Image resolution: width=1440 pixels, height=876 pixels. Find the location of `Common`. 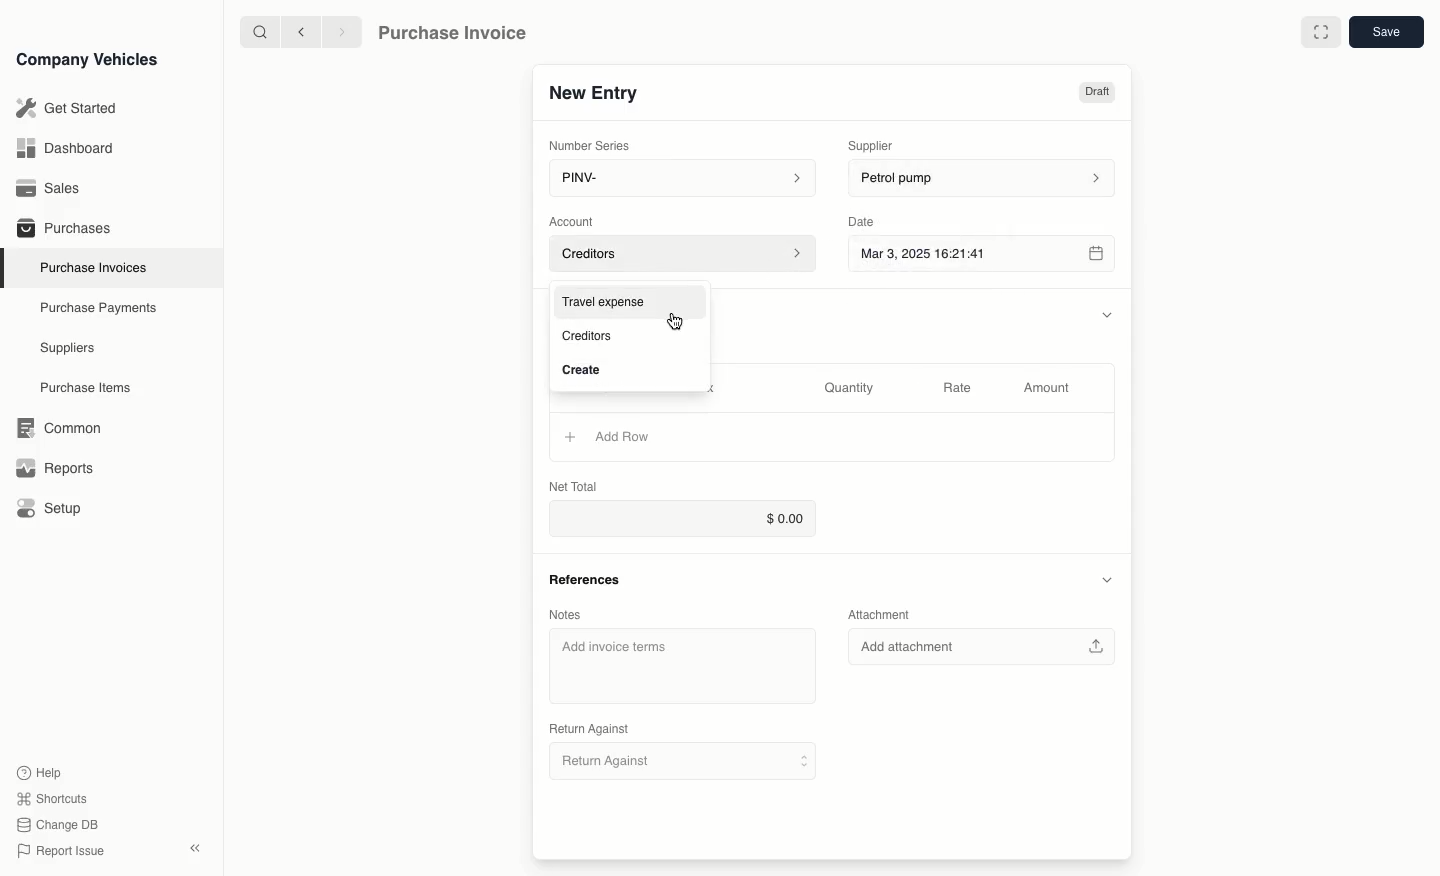

Common is located at coordinates (54, 428).